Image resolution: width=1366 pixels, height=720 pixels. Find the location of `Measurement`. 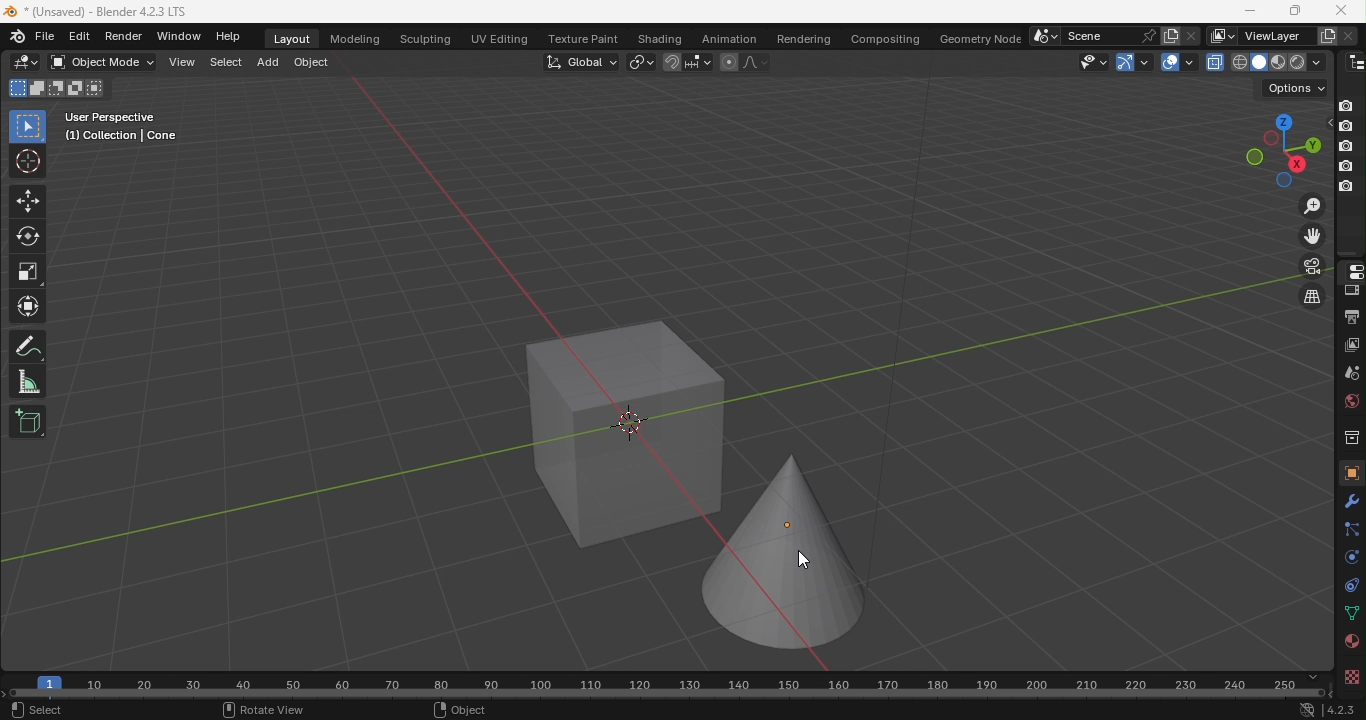

Measurement is located at coordinates (28, 383).